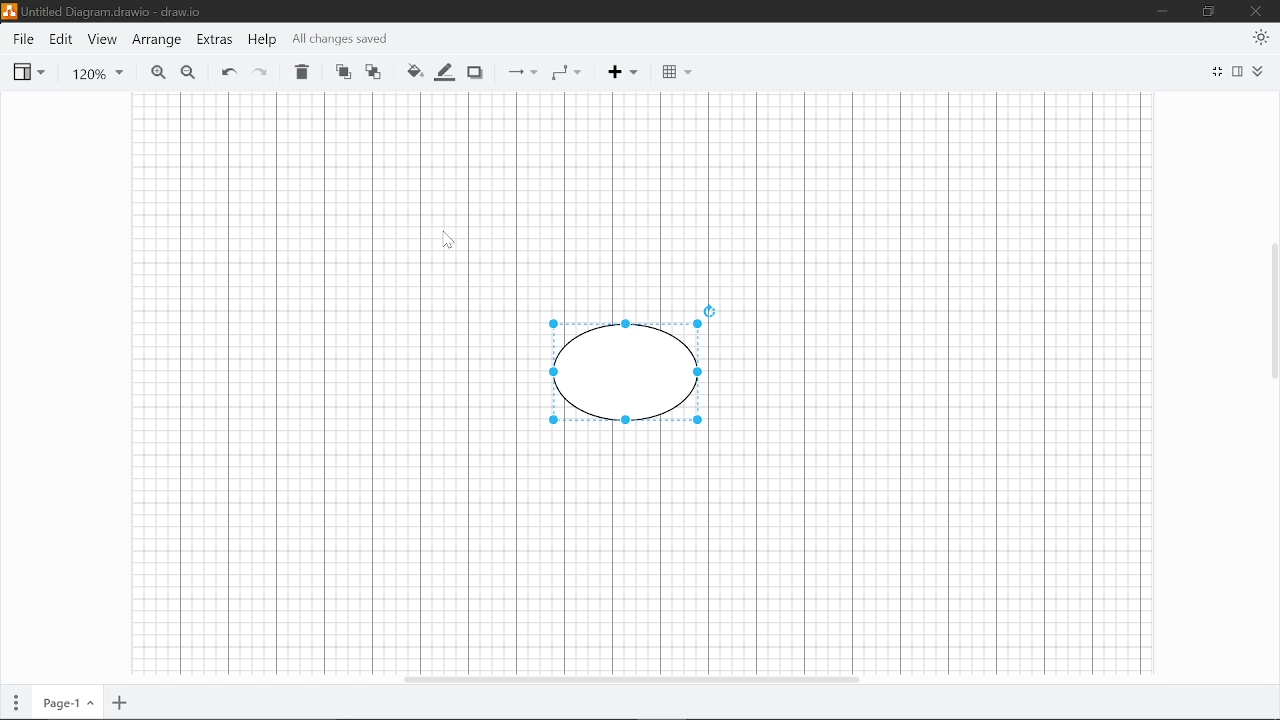  What do you see at coordinates (1272, 301) in the screenshot?
I see `Vertical scrollar` at bounding box center [1272, 301].